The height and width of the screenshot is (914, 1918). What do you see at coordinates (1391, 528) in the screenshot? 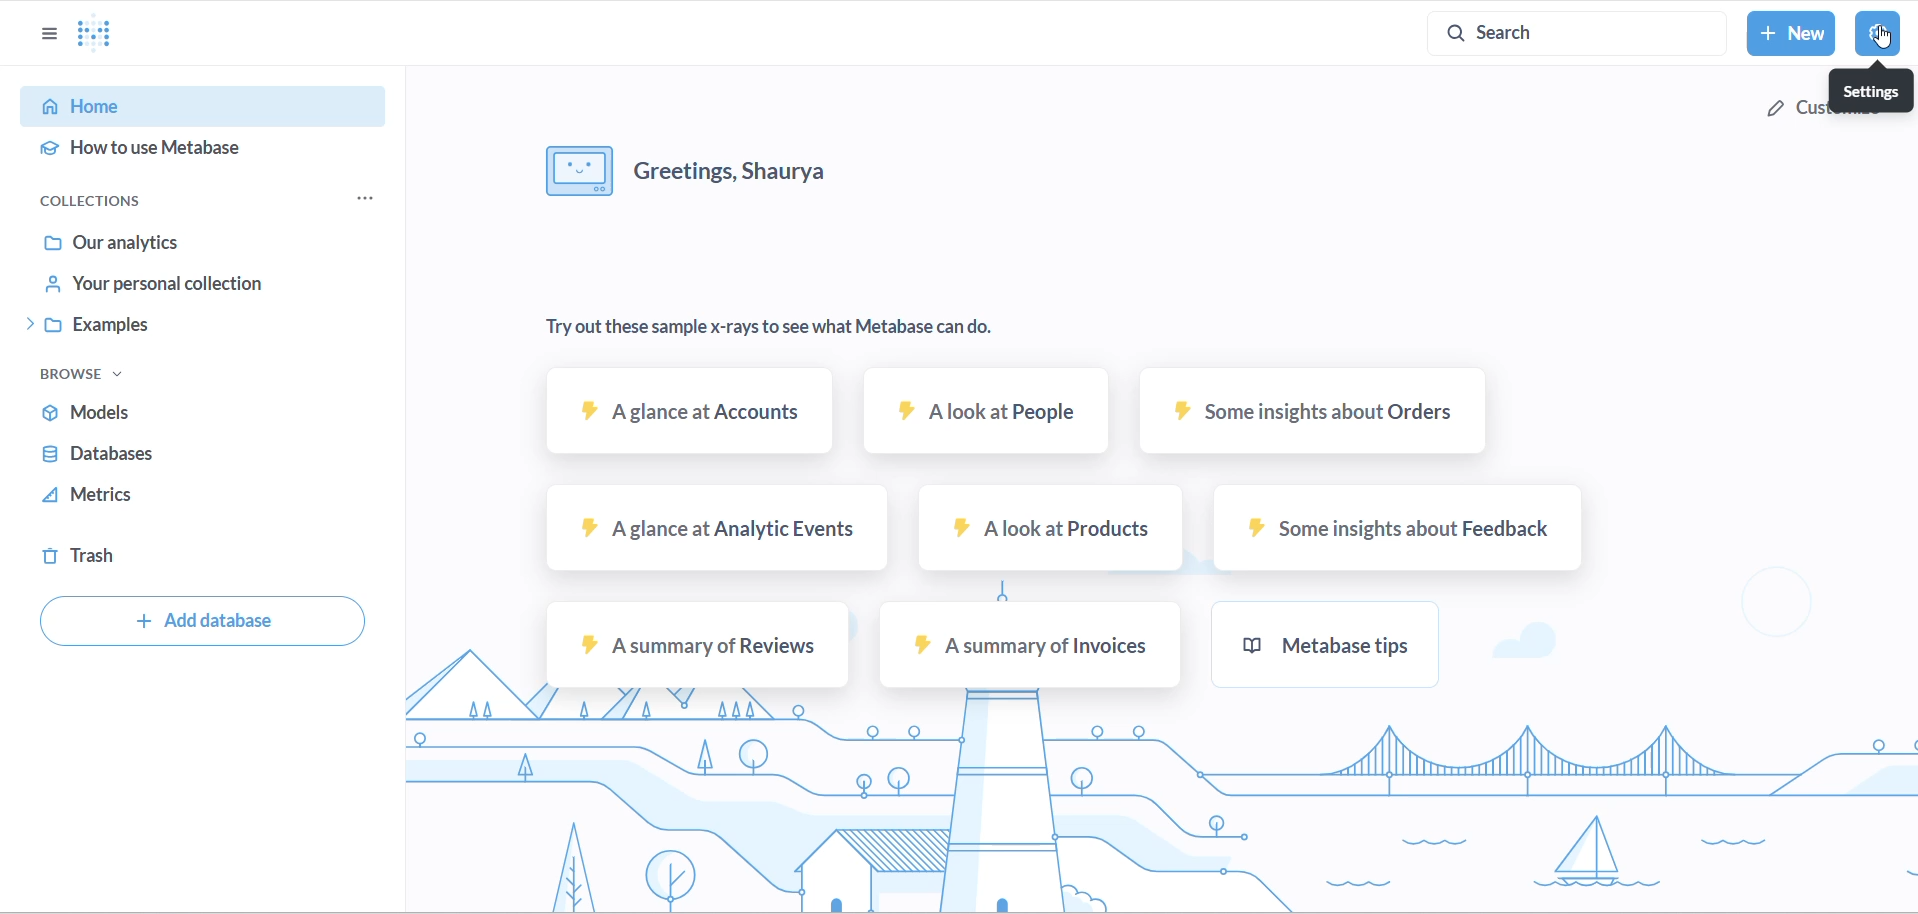
I see `some insights about feedback sample` at bounding box center [1391, 528].